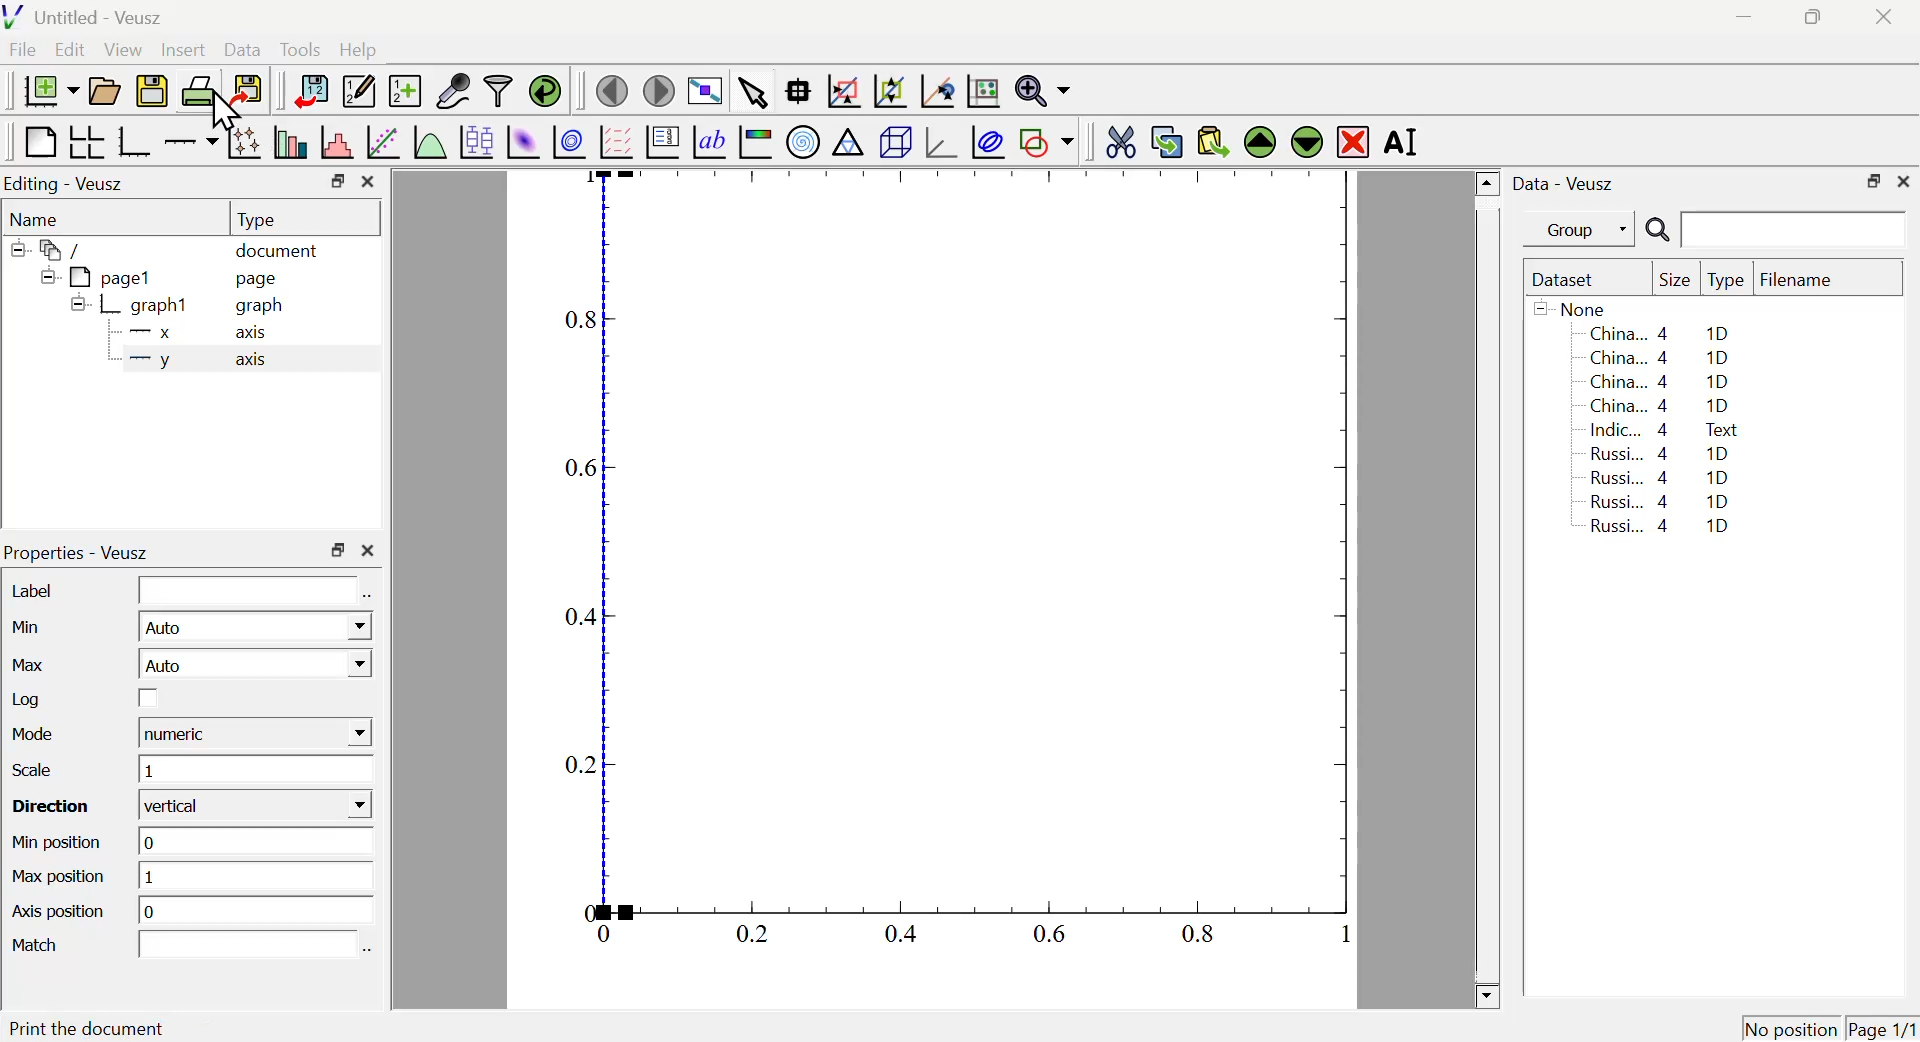 This screenshot has height=1042, width=1920. What do you see at coordinates (246, 142) in the screenshot?
I see `Plot points with lines and errorbars` at bounding box center [246, 142].